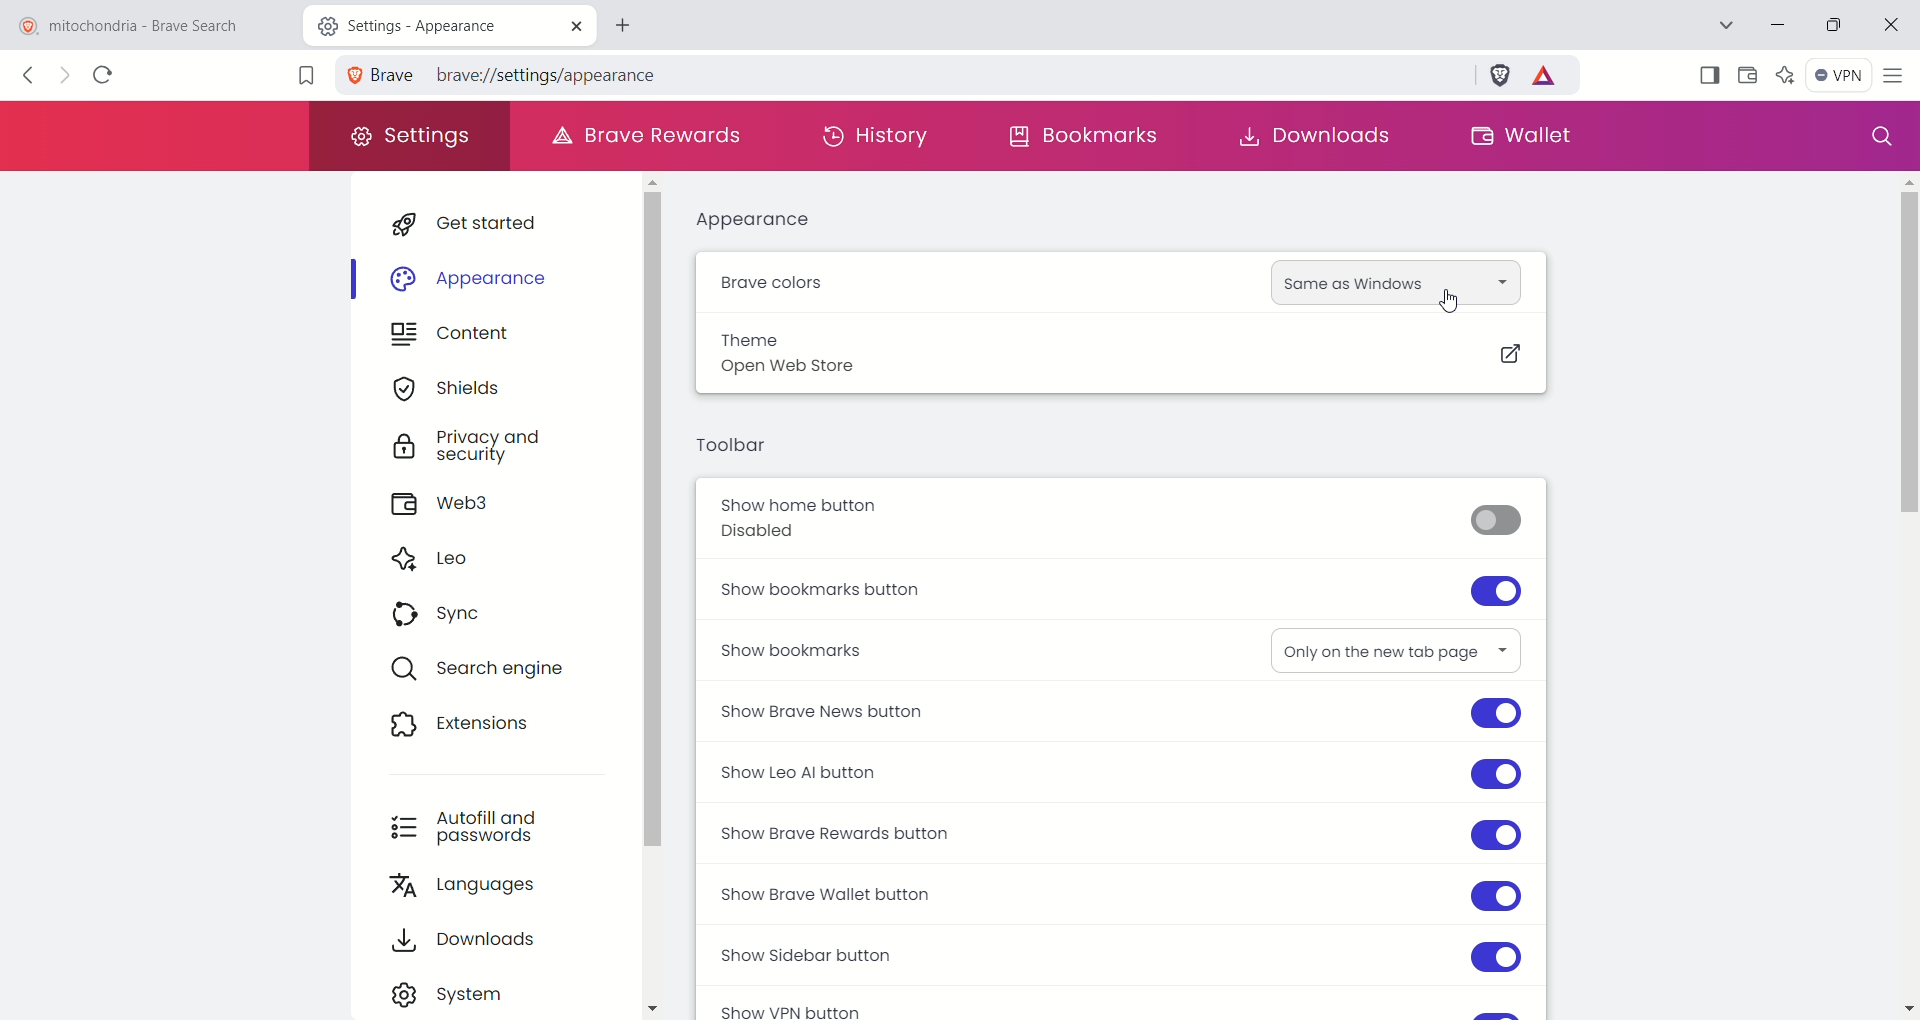 This screenshot has width=1920, height=1020. What do you see at coordinates (379, 74) in the screenshot?
I see `Brave` at bounding box center [379, 74].